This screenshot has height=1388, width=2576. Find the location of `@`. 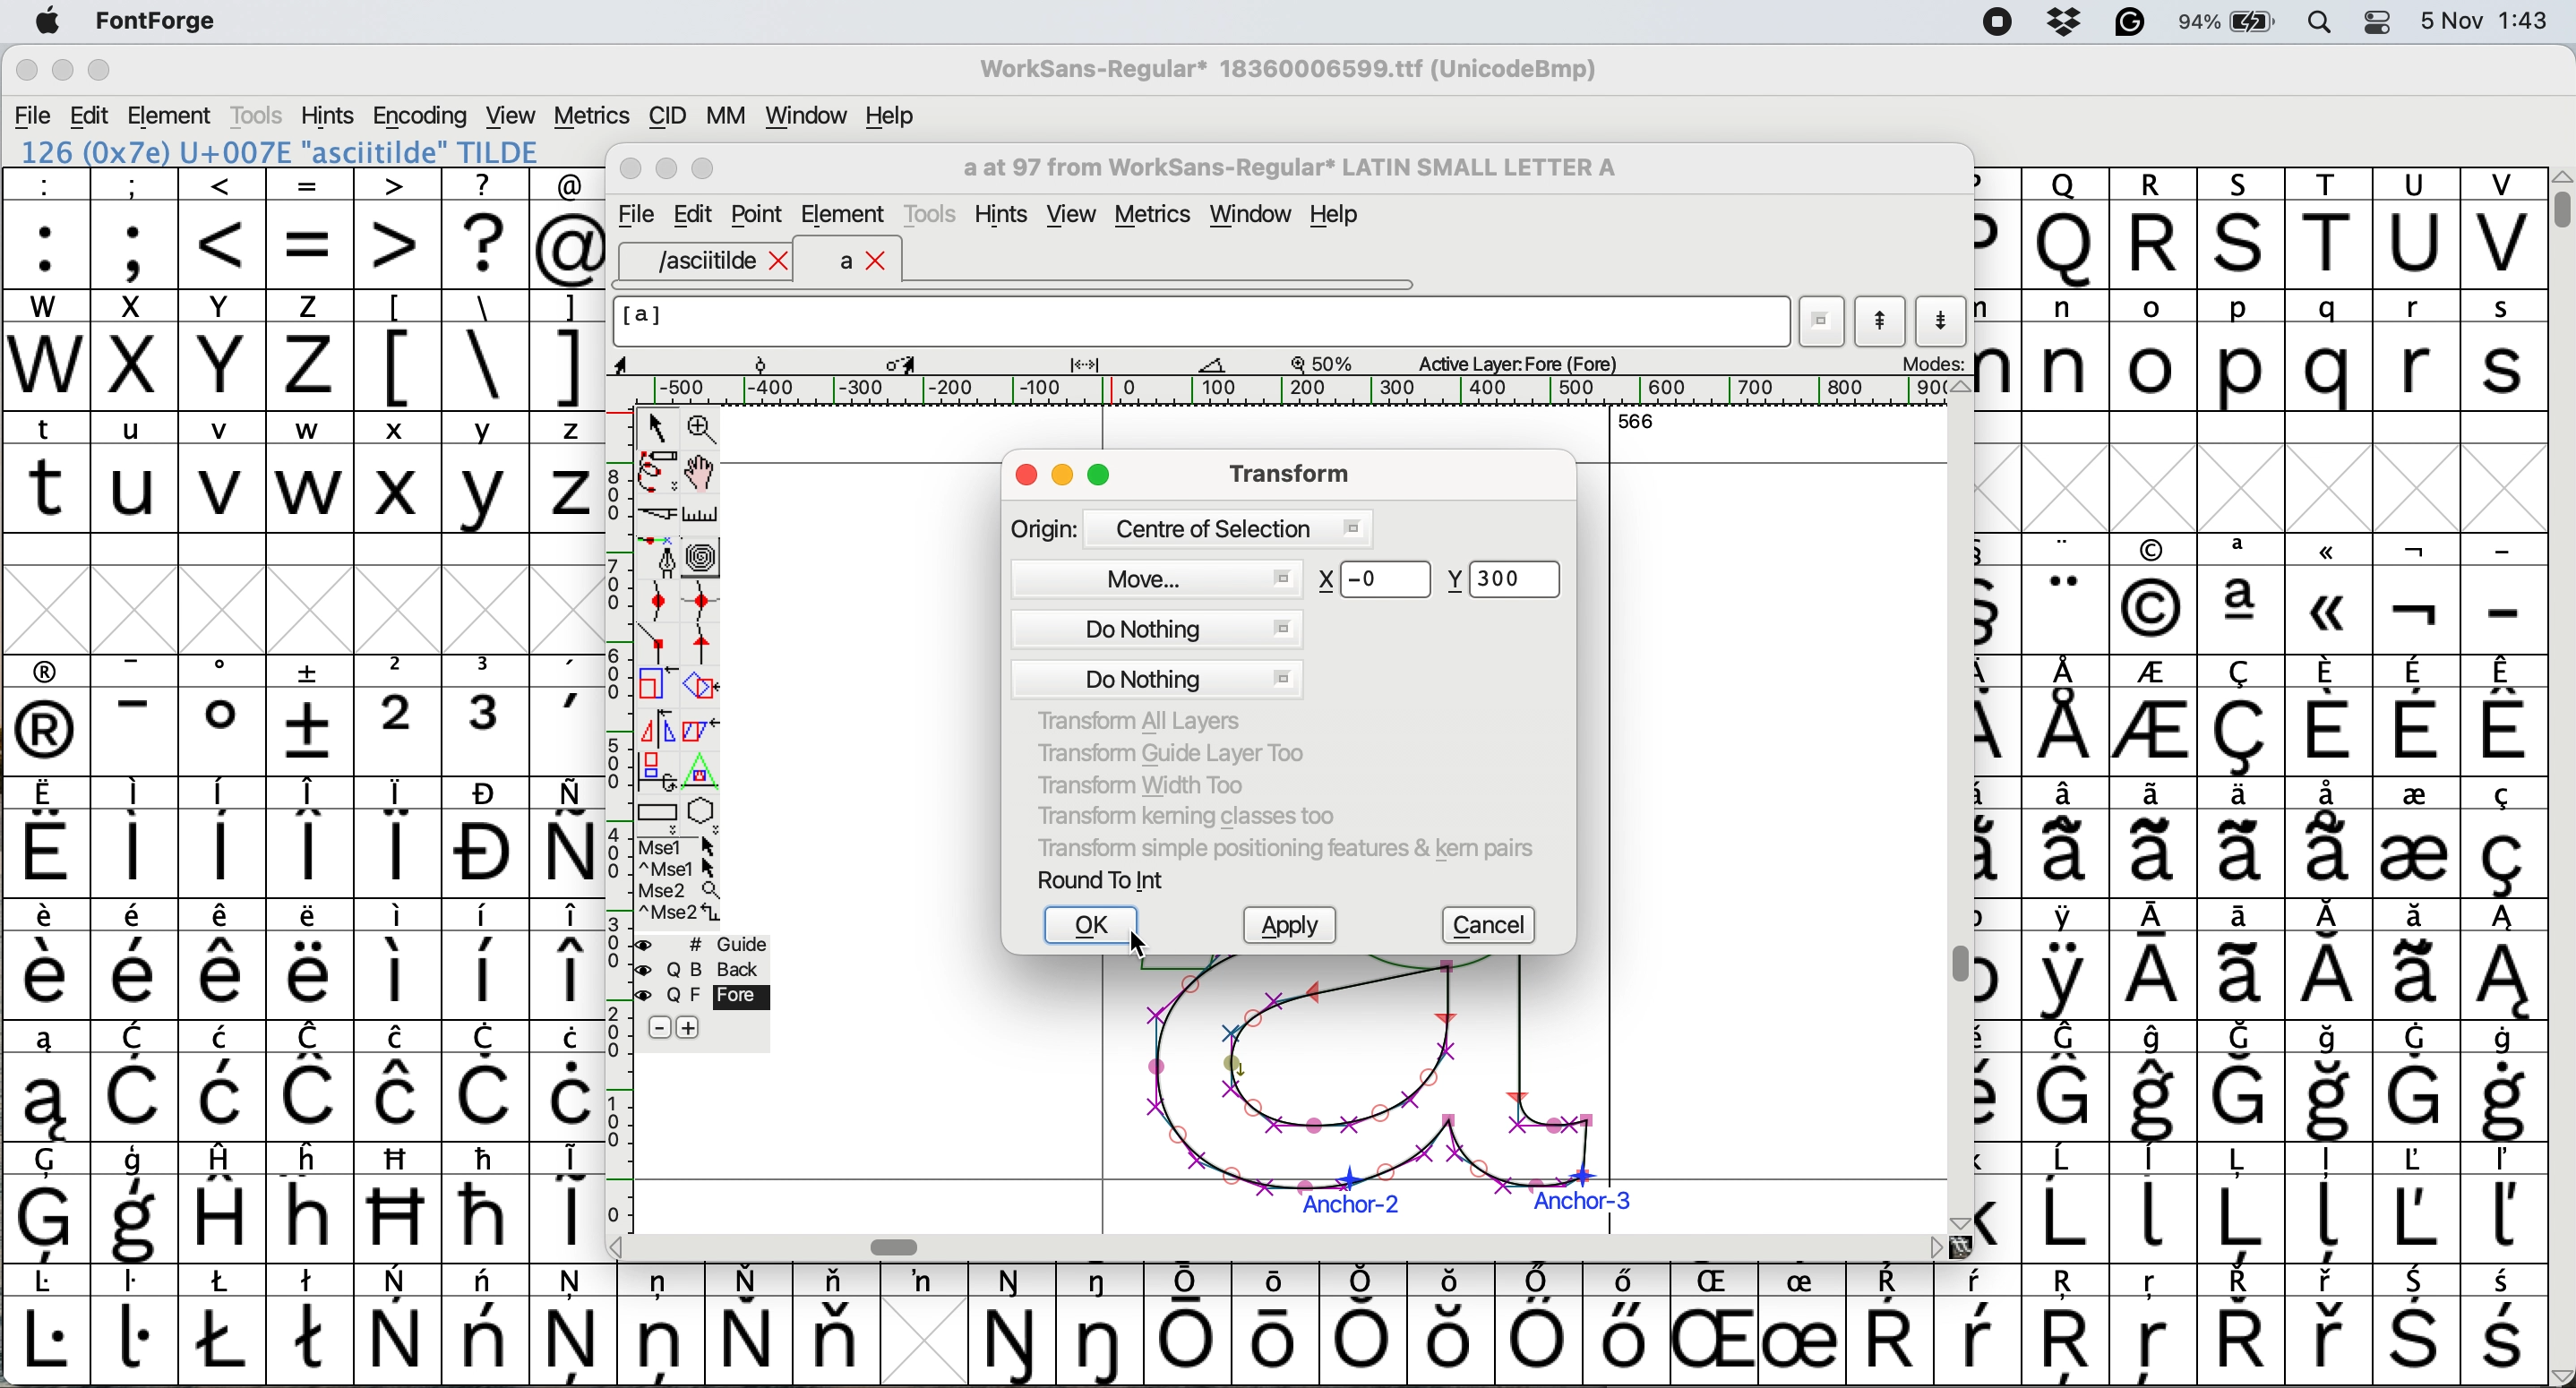

@ is located at coordinates (569, 229).